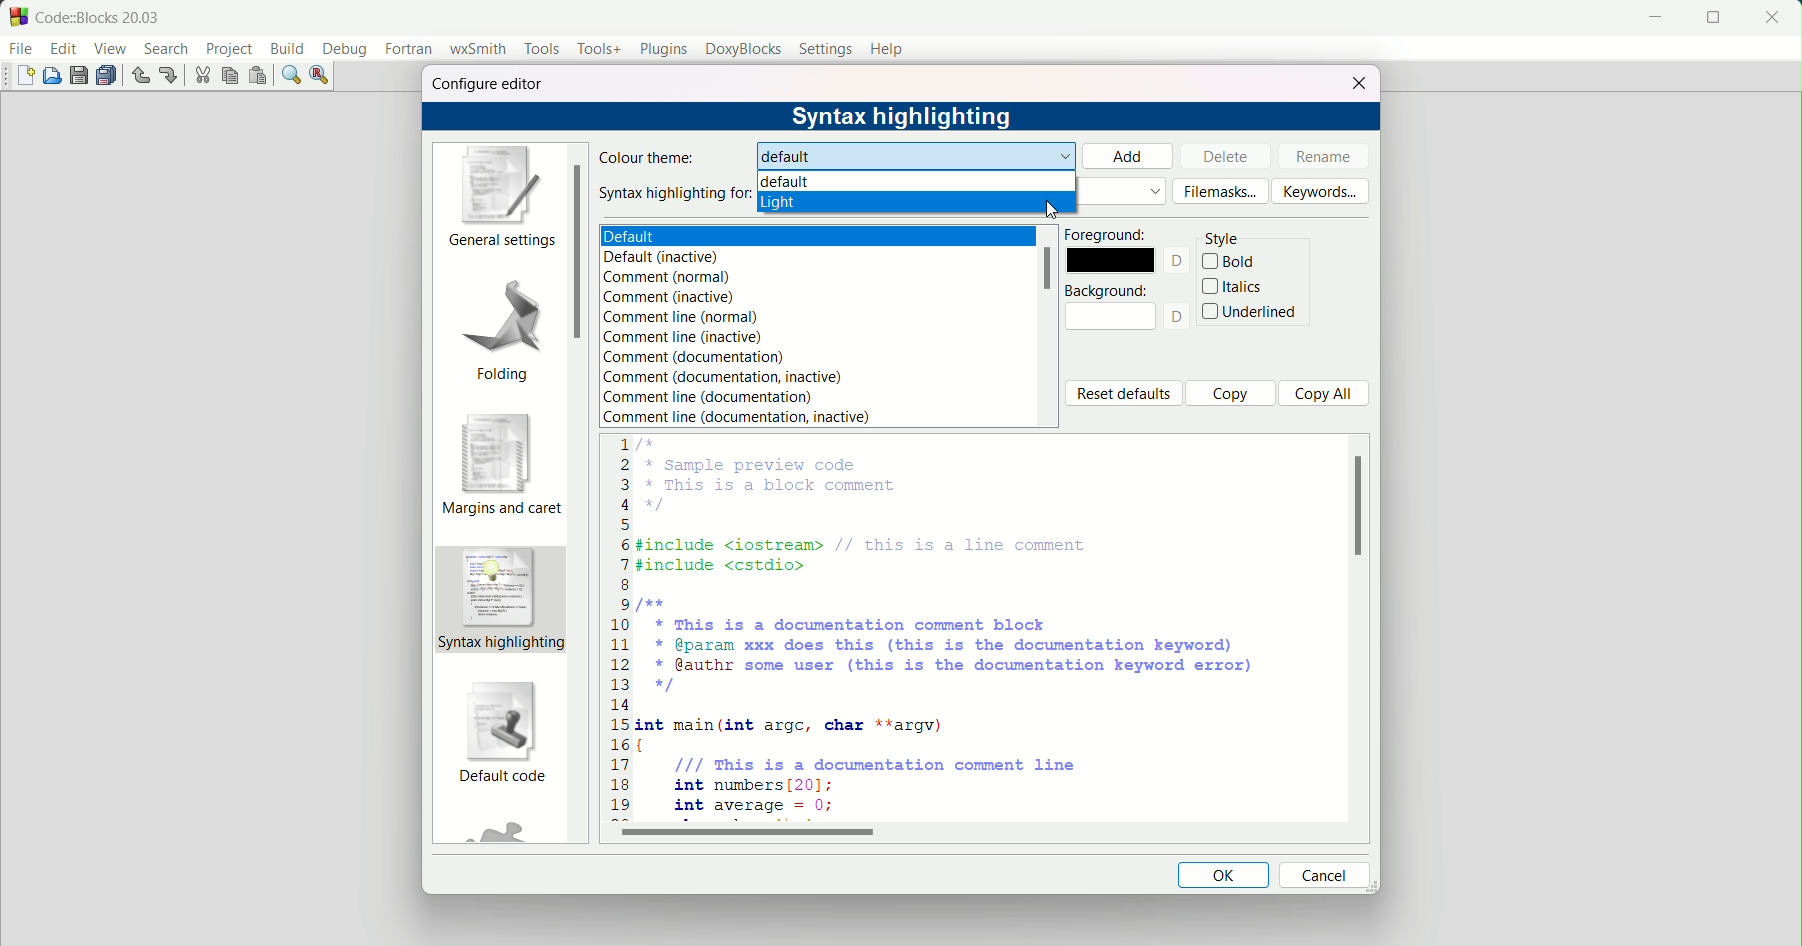  What do you see at coordinates (409, 50) in the screenshot?
I see `fortran` at bounding box center [409, 50].